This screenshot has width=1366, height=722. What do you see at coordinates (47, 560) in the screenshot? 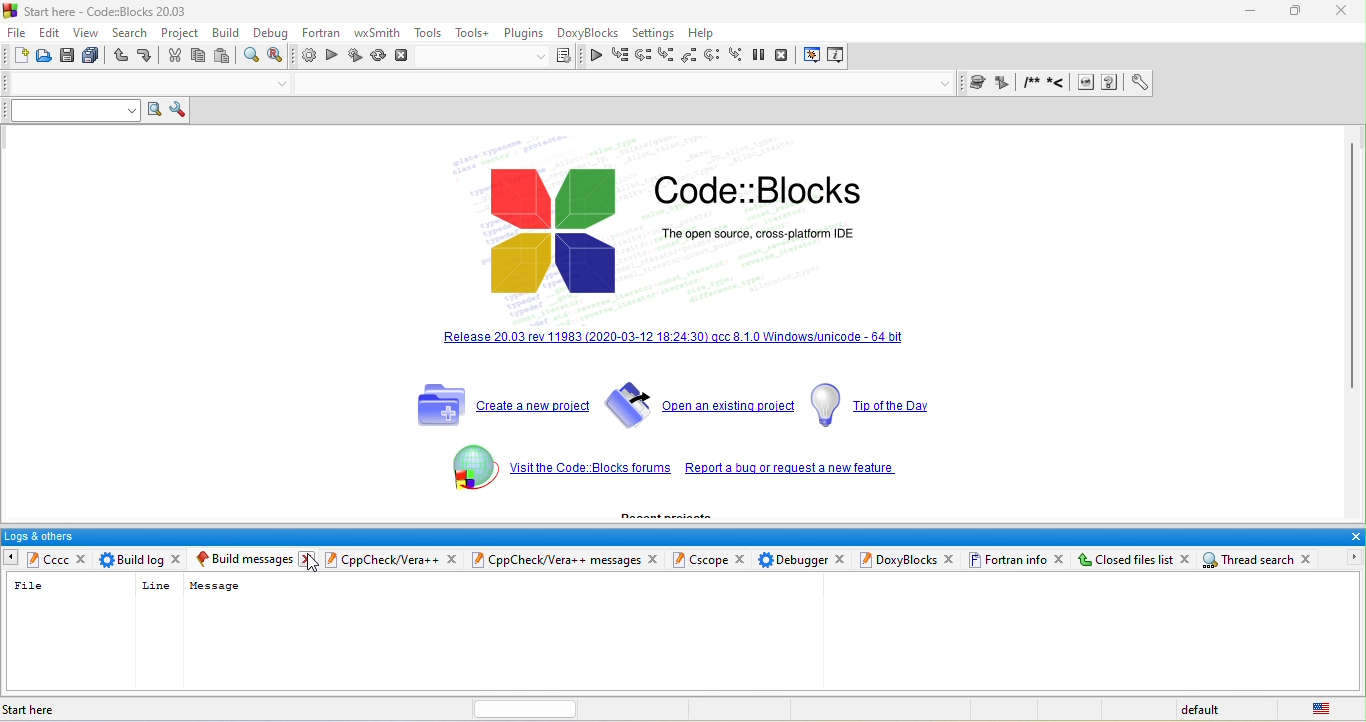
I see `cccc` at bounding box center [47, 560].